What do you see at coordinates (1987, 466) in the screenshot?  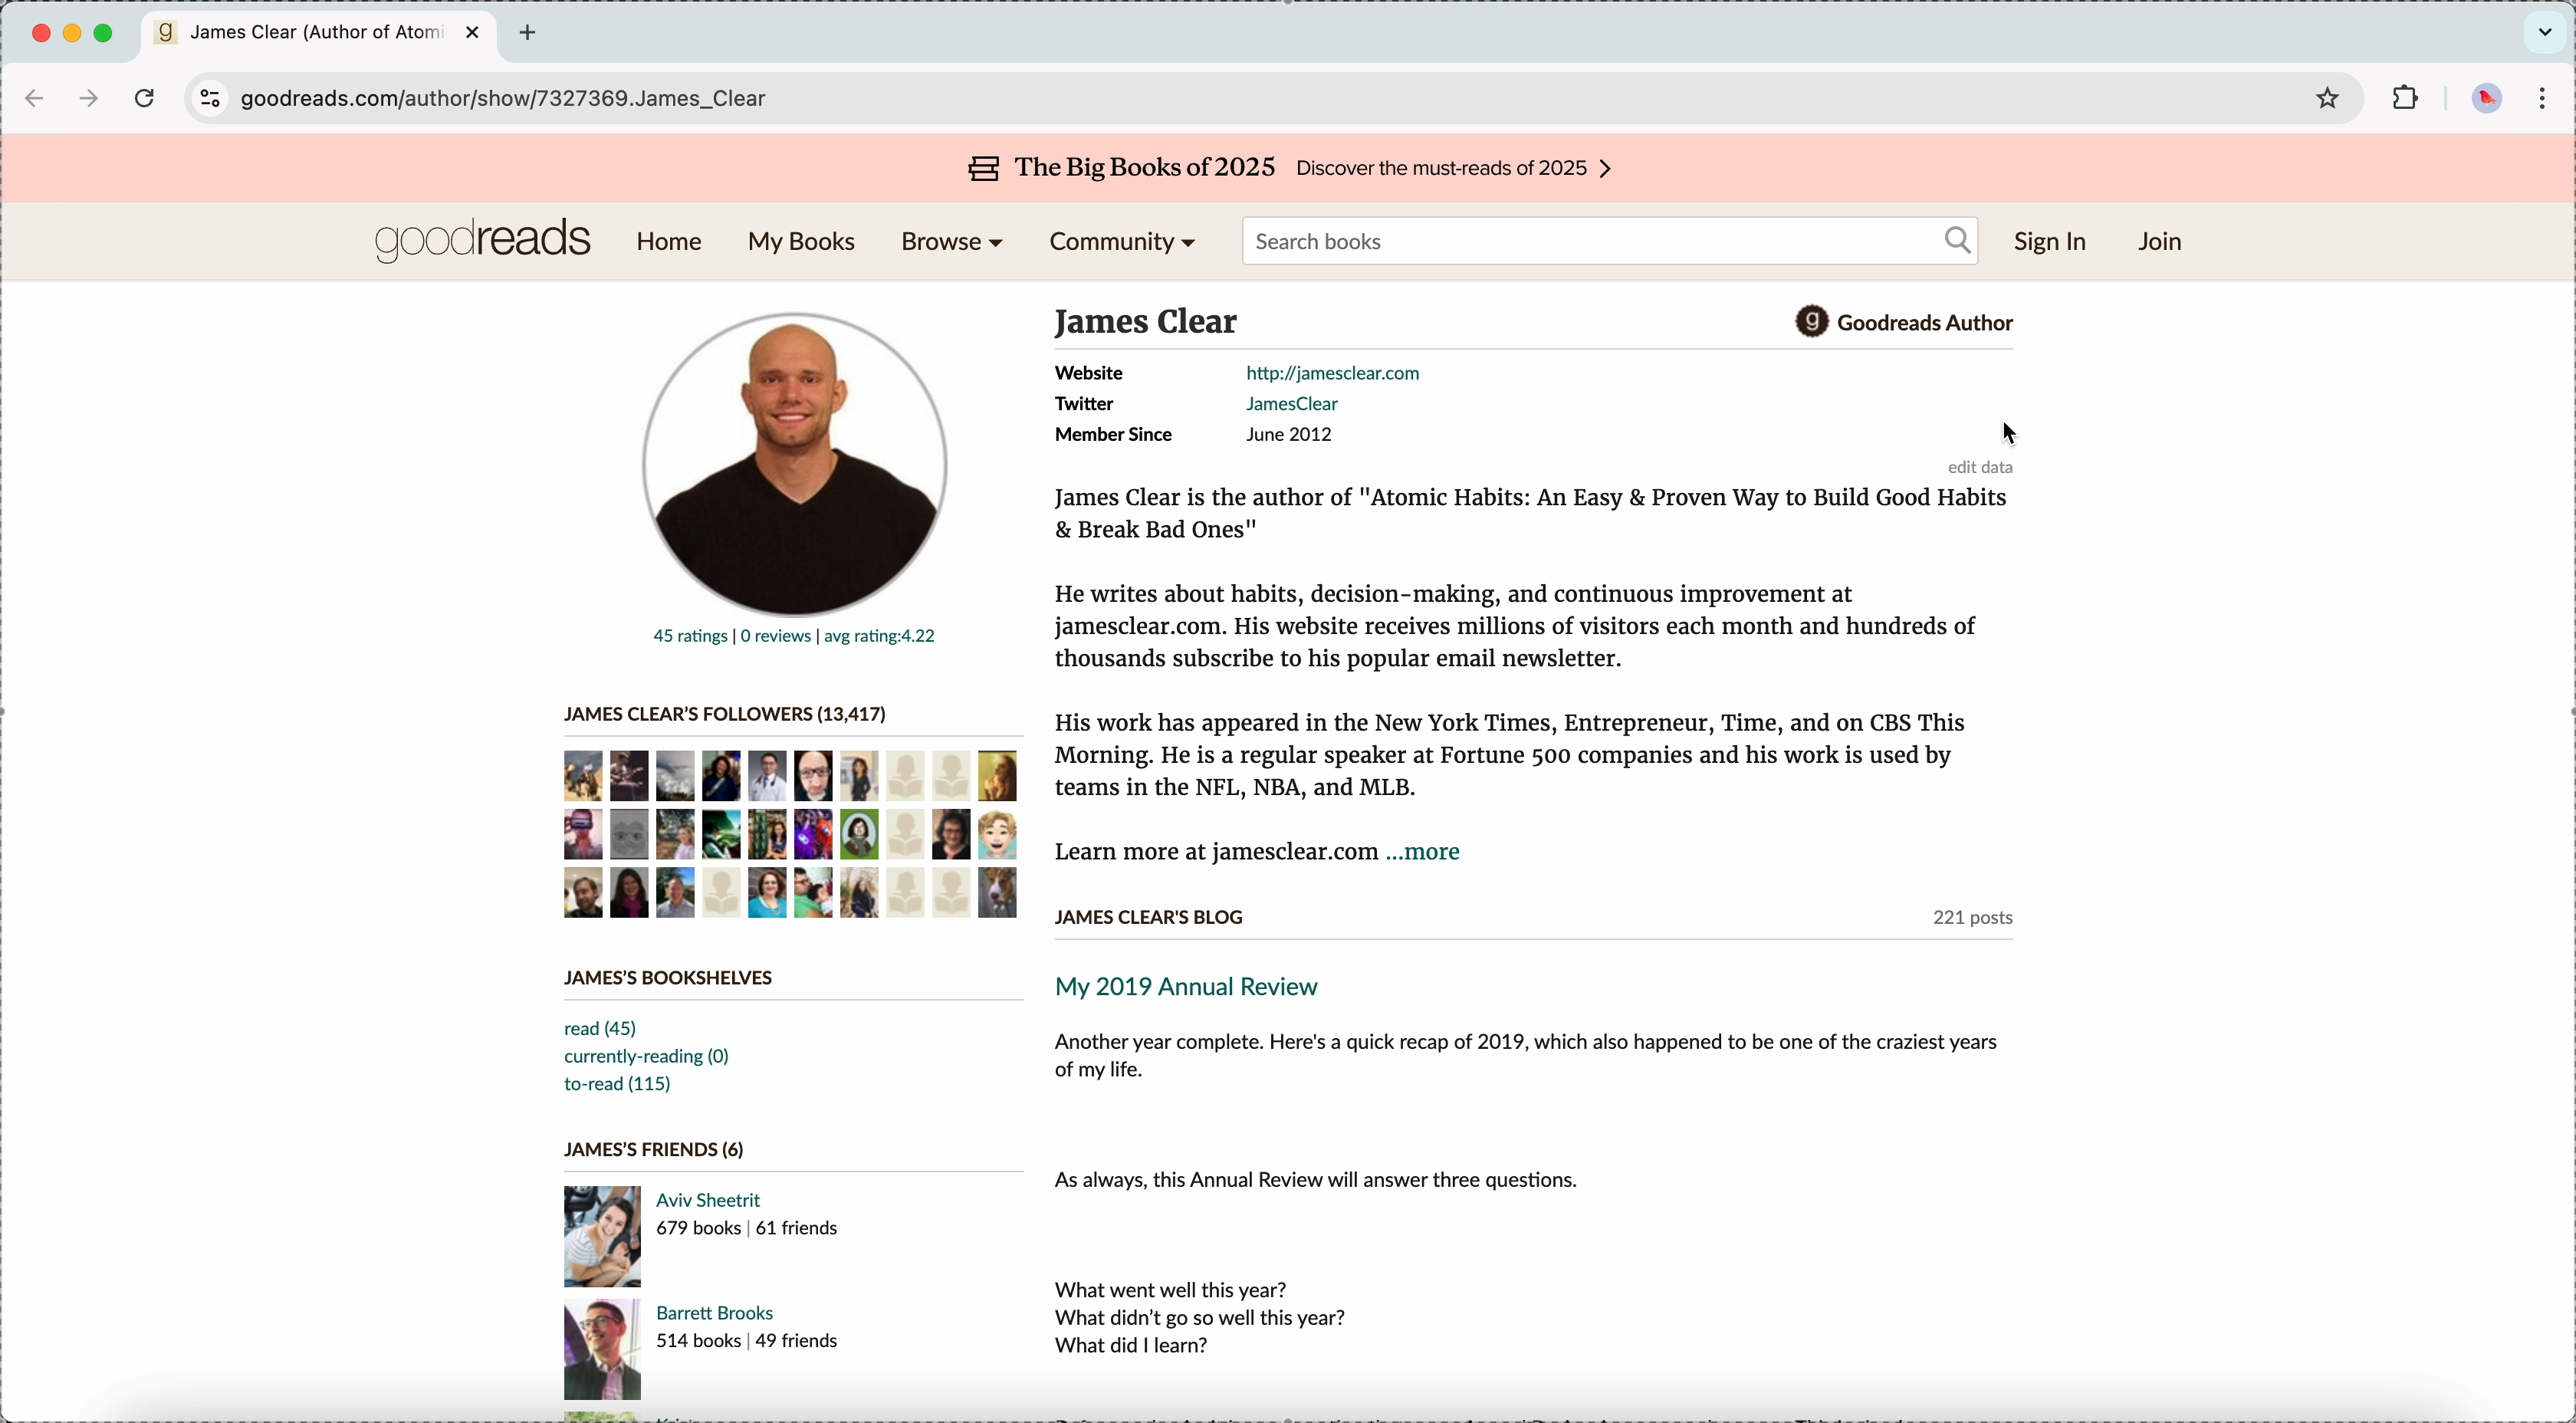 I see `edit data` at bounding box center [1987, 466].